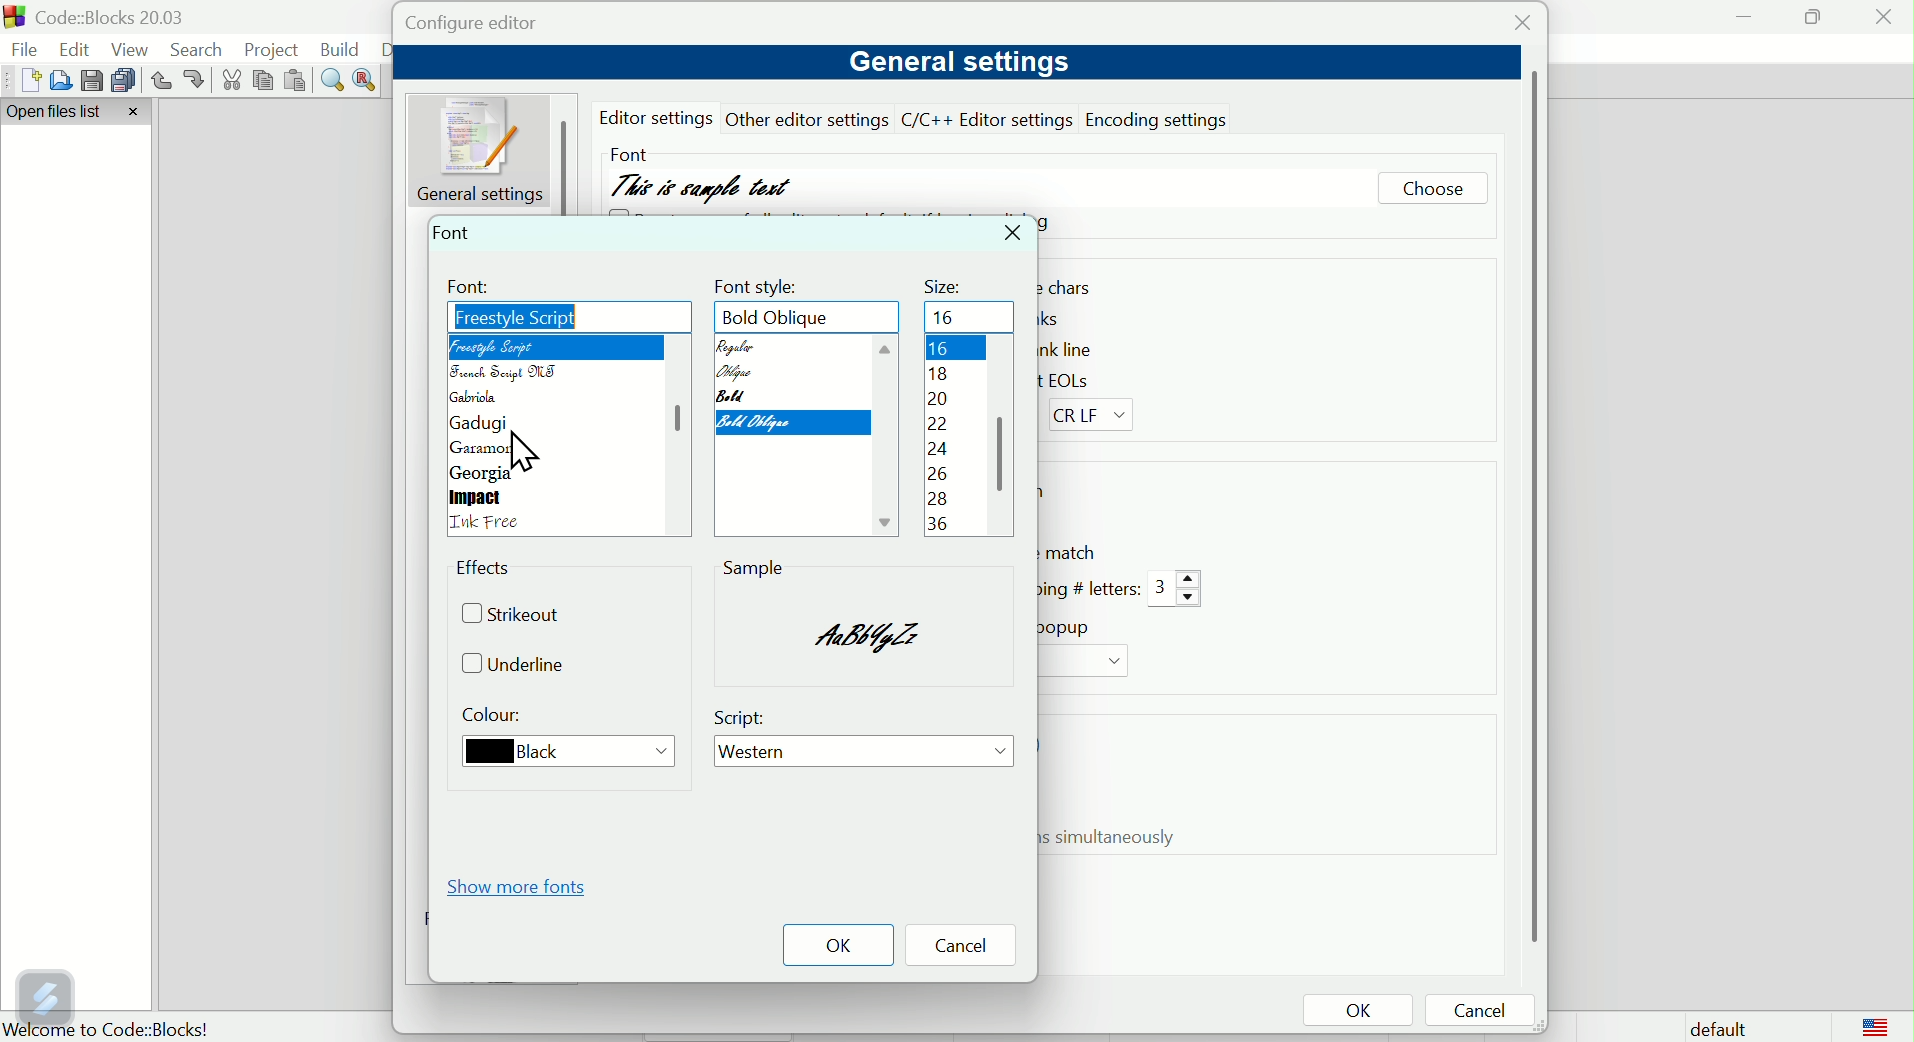 Image resolution: width=1914 pixels, height=1042 pixels. Describe the element at coordinates (26, 51) in the screenshot. I see `file` at that location.